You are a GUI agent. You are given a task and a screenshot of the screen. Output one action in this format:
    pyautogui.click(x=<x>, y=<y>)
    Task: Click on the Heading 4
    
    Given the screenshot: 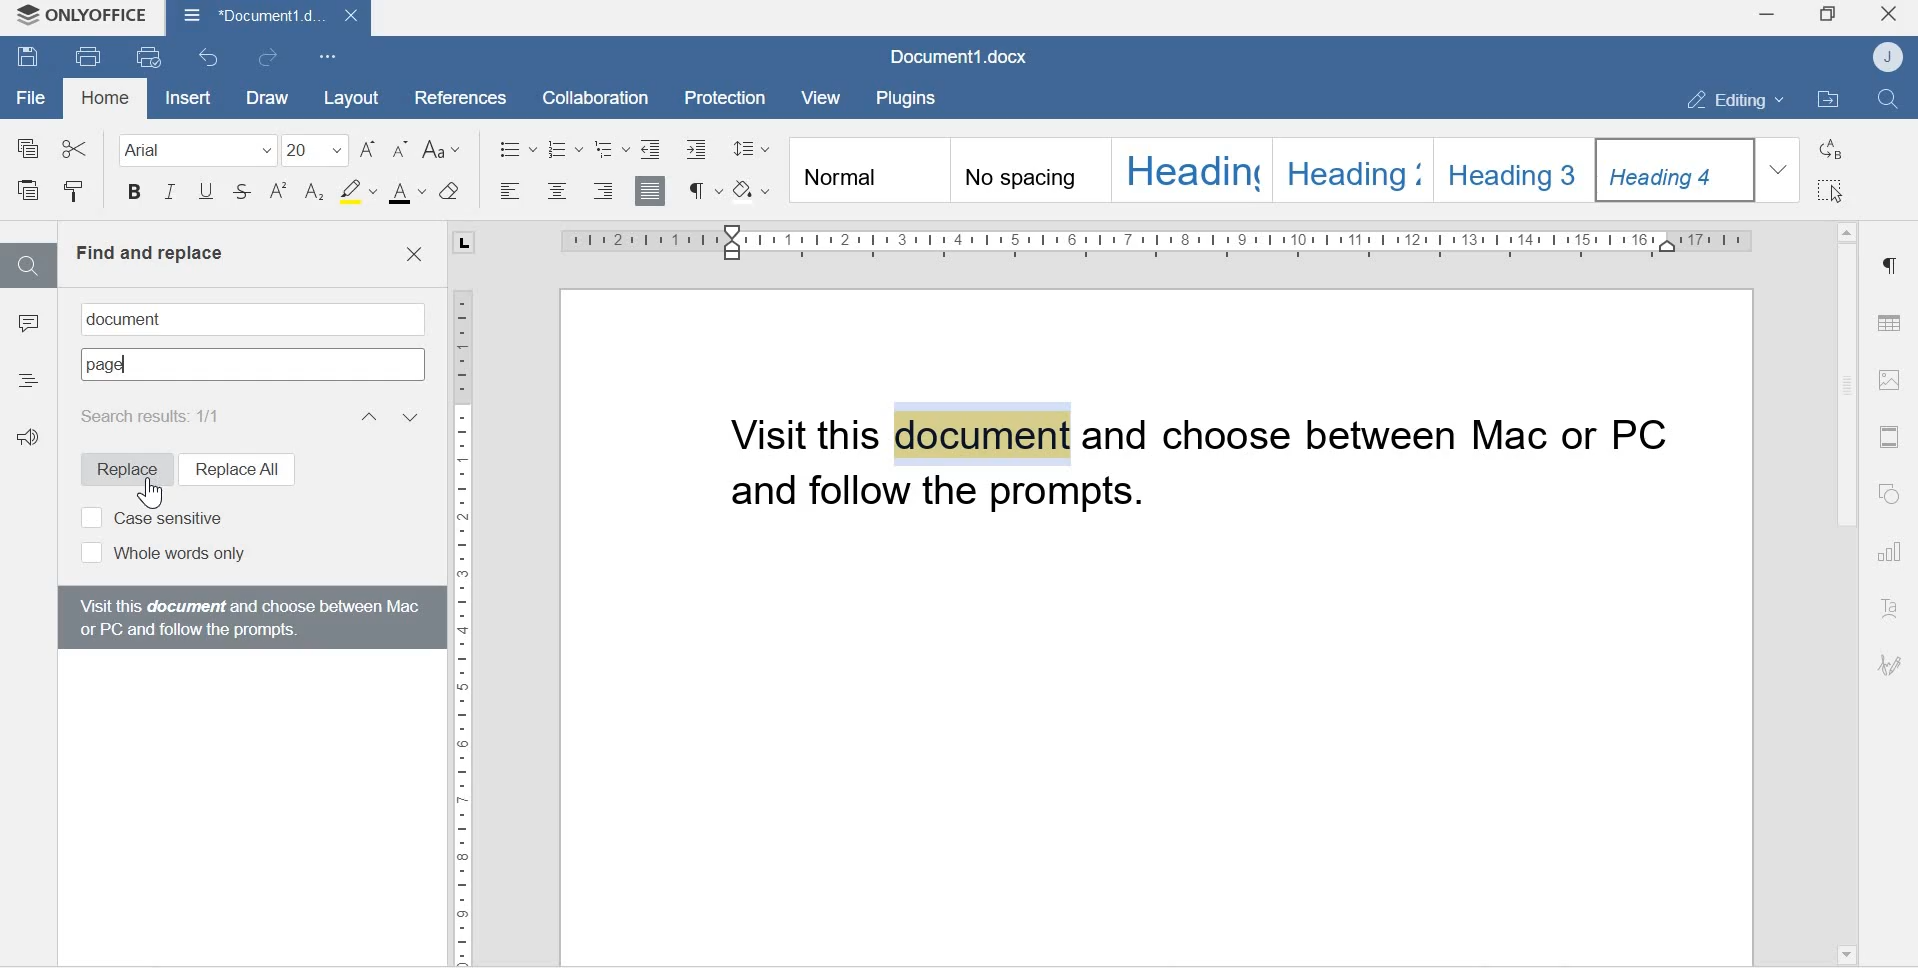 What is the action you would take?
    pyautogui.click(x=1677, y=170)
    